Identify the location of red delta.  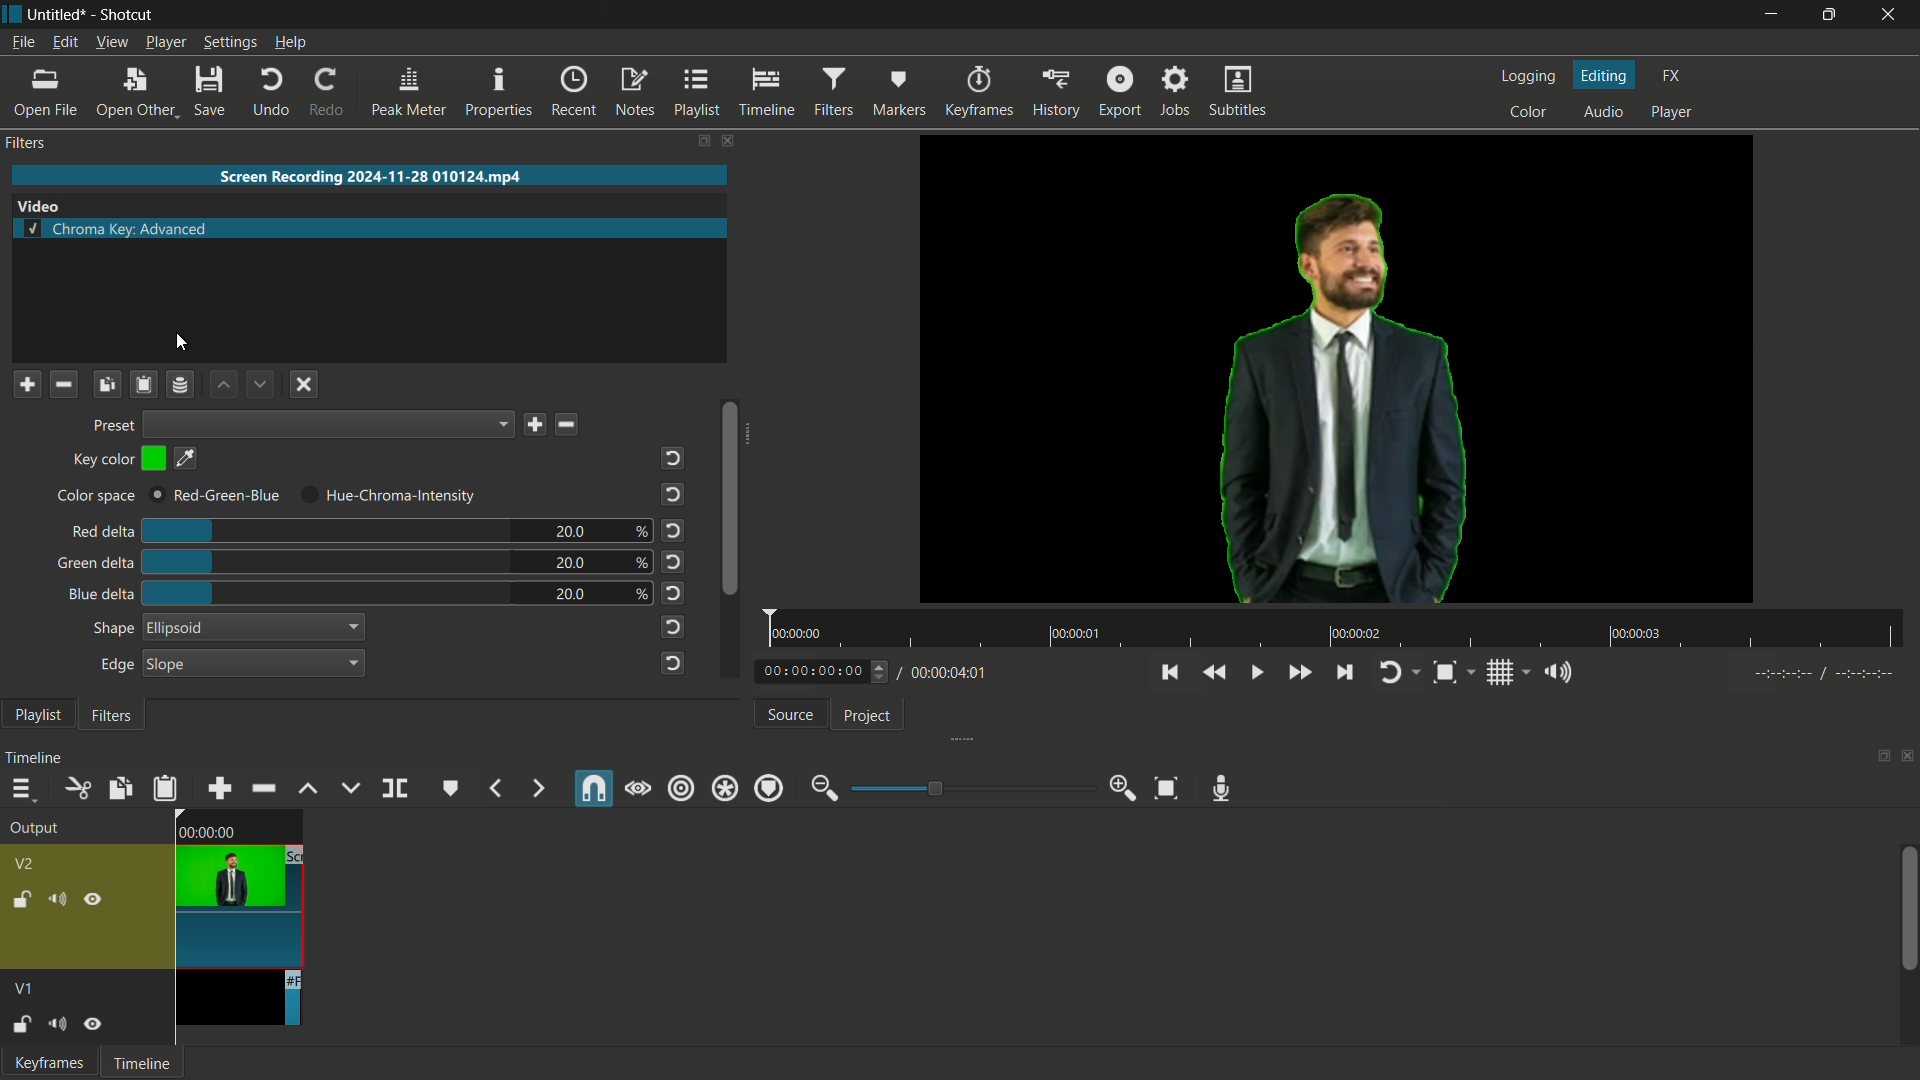
(98, 533).